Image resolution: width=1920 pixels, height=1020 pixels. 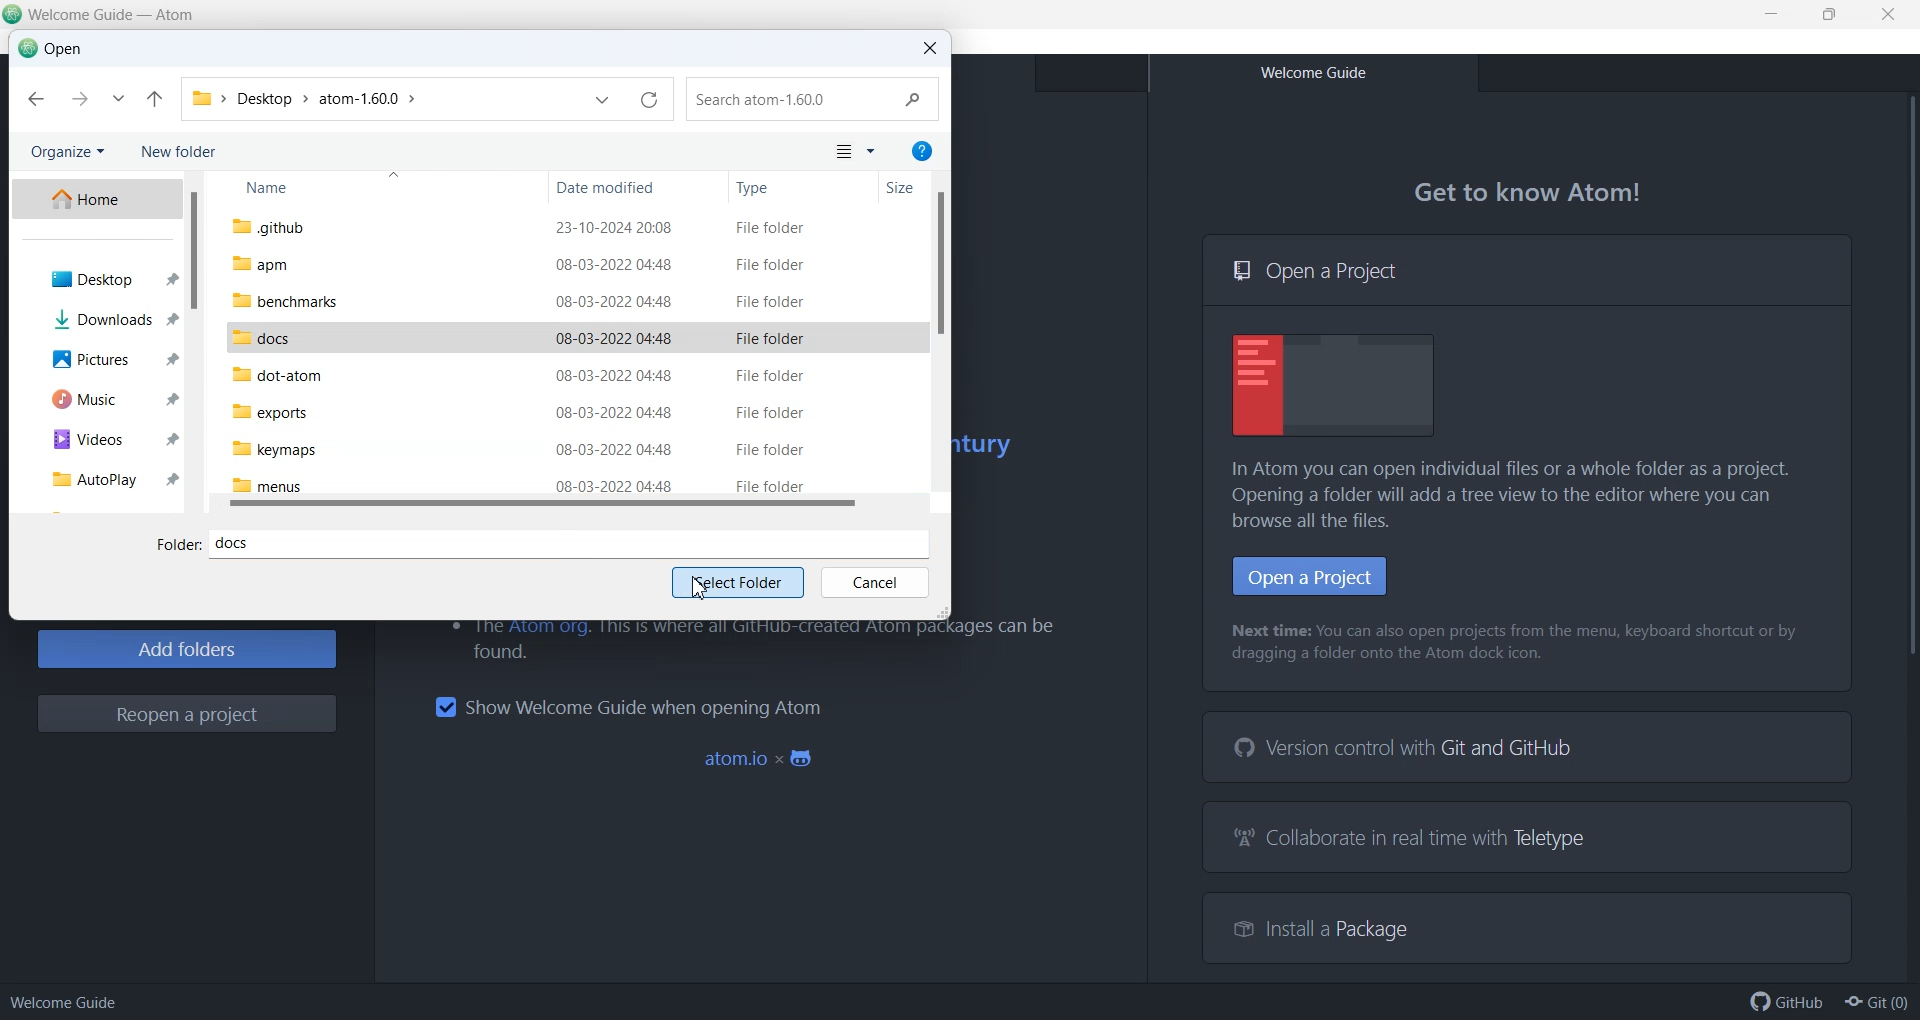 I want to click on Cancel, so click(x=874, y=584).